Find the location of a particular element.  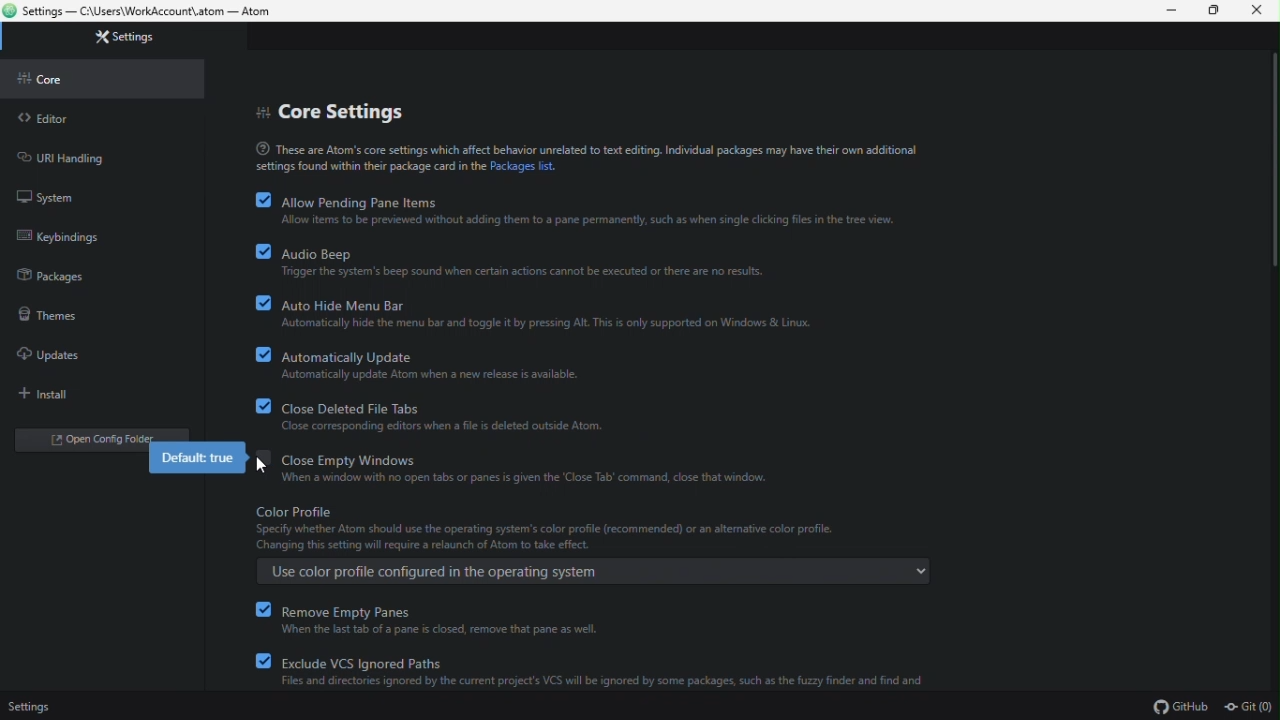

checkbox is located at coordinates (260, 452).